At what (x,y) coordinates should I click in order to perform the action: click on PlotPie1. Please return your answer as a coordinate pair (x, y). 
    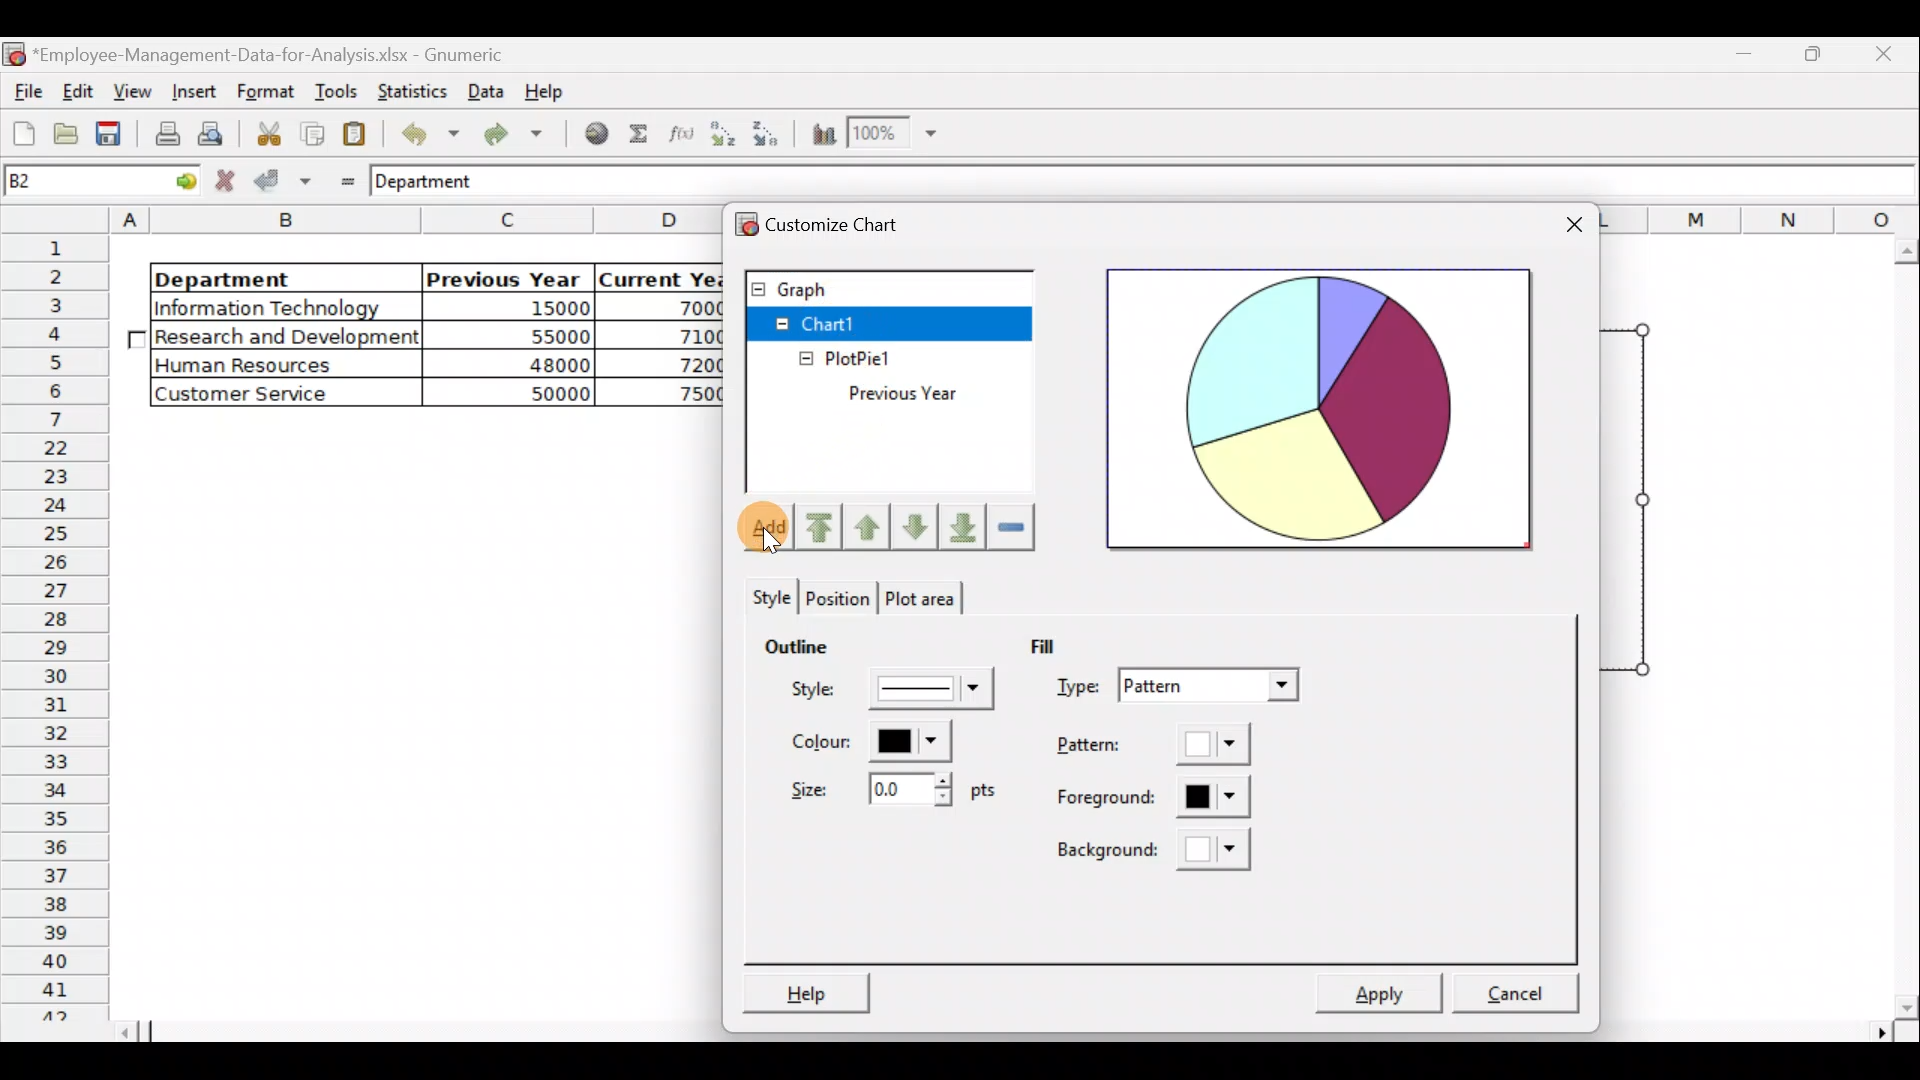
    Looking at the image, I should click on (818, 354).